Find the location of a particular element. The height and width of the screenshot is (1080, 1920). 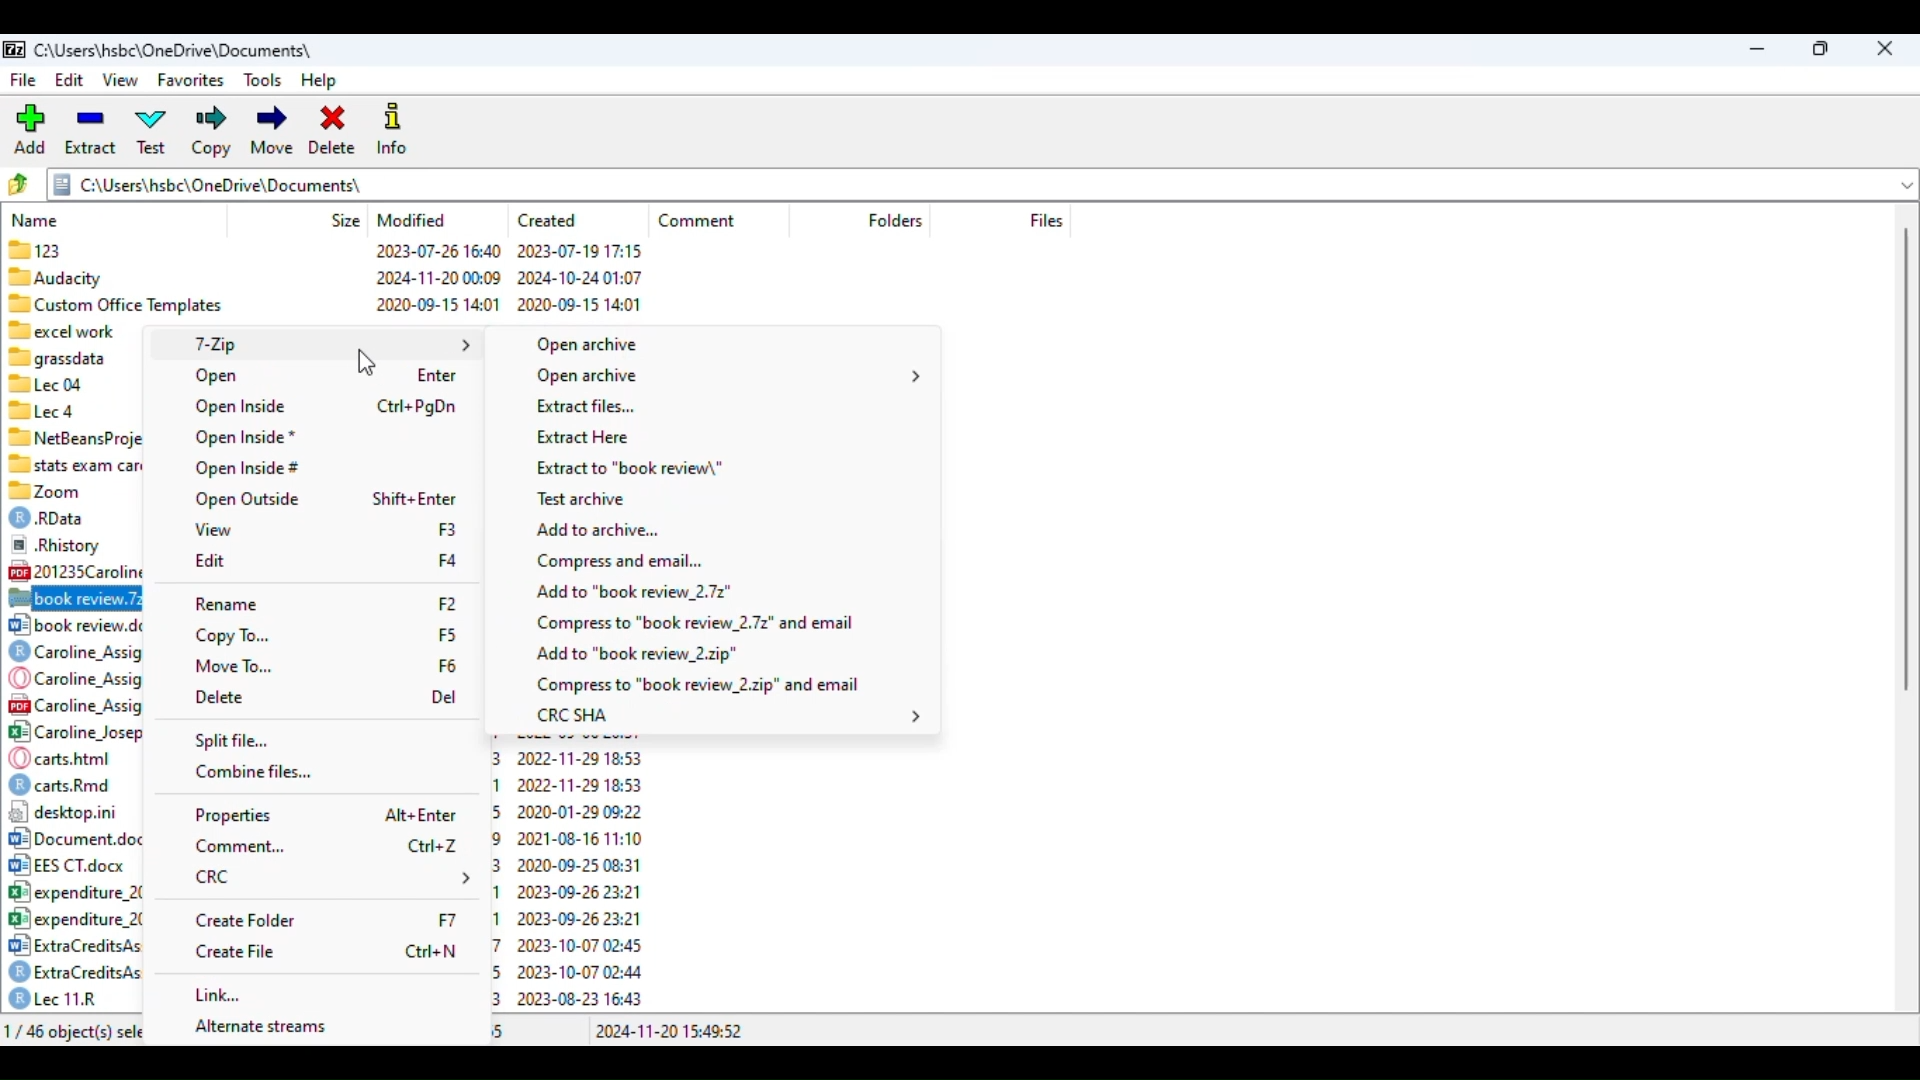

help is located at coordinates (319, 82).